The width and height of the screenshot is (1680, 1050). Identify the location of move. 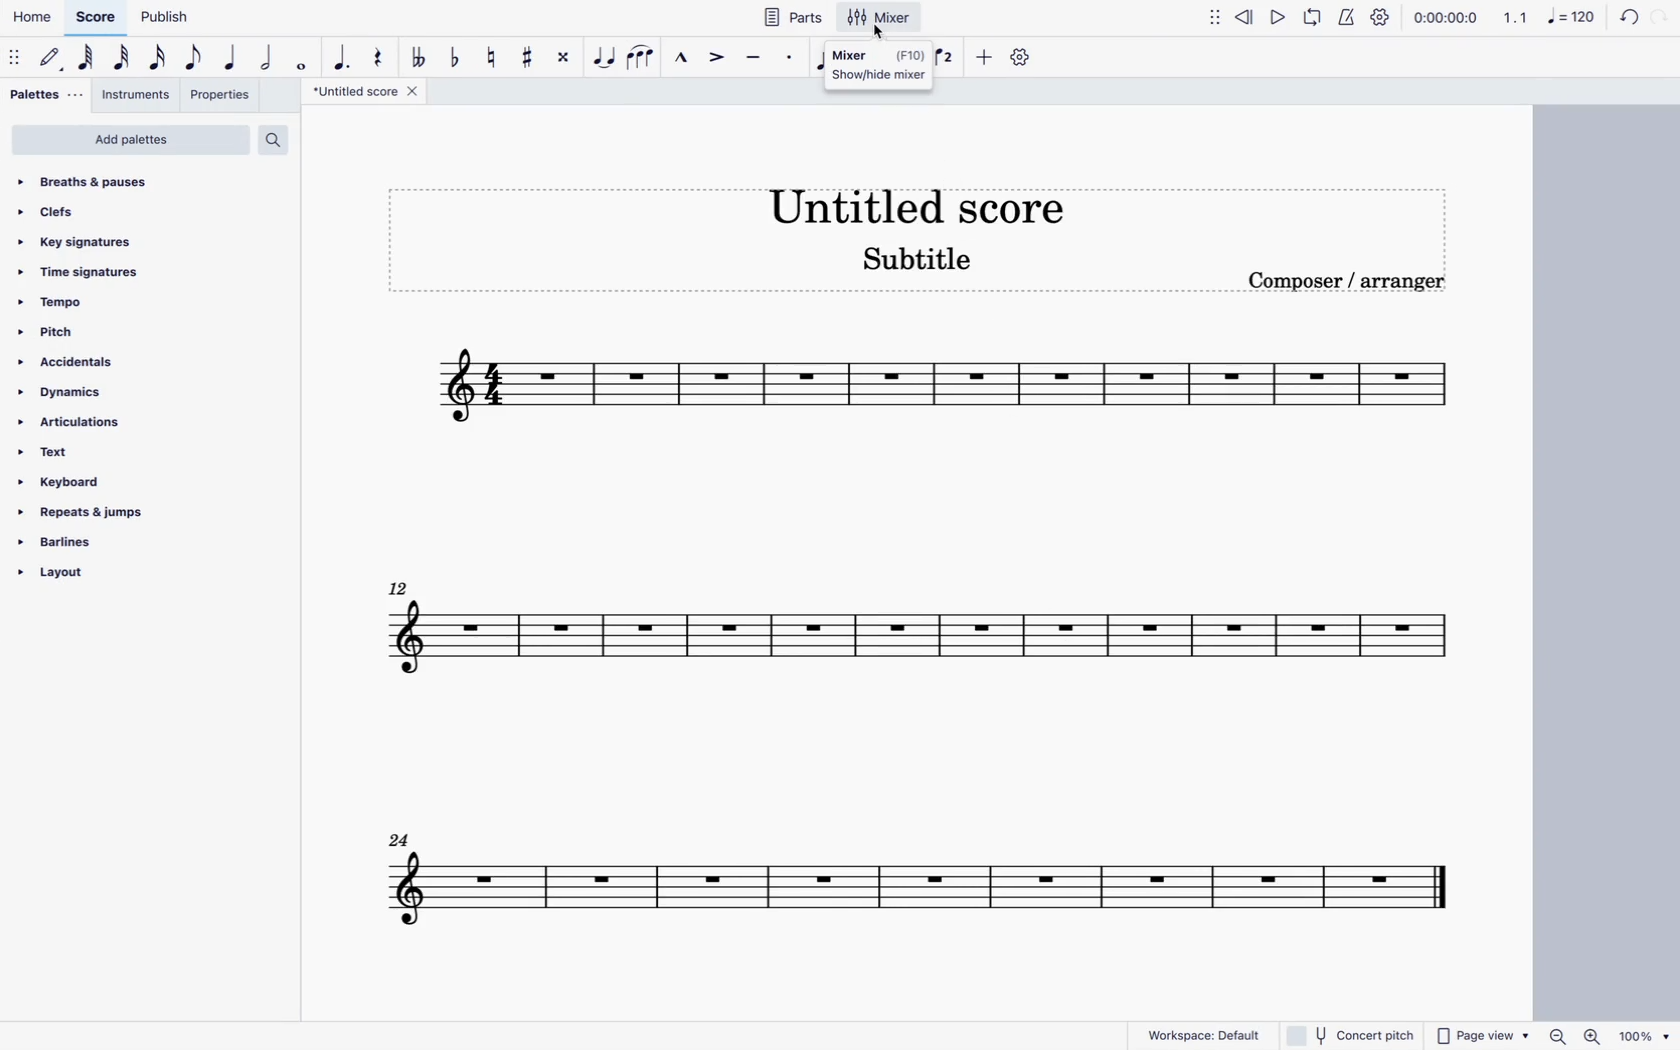
(1216, 16).